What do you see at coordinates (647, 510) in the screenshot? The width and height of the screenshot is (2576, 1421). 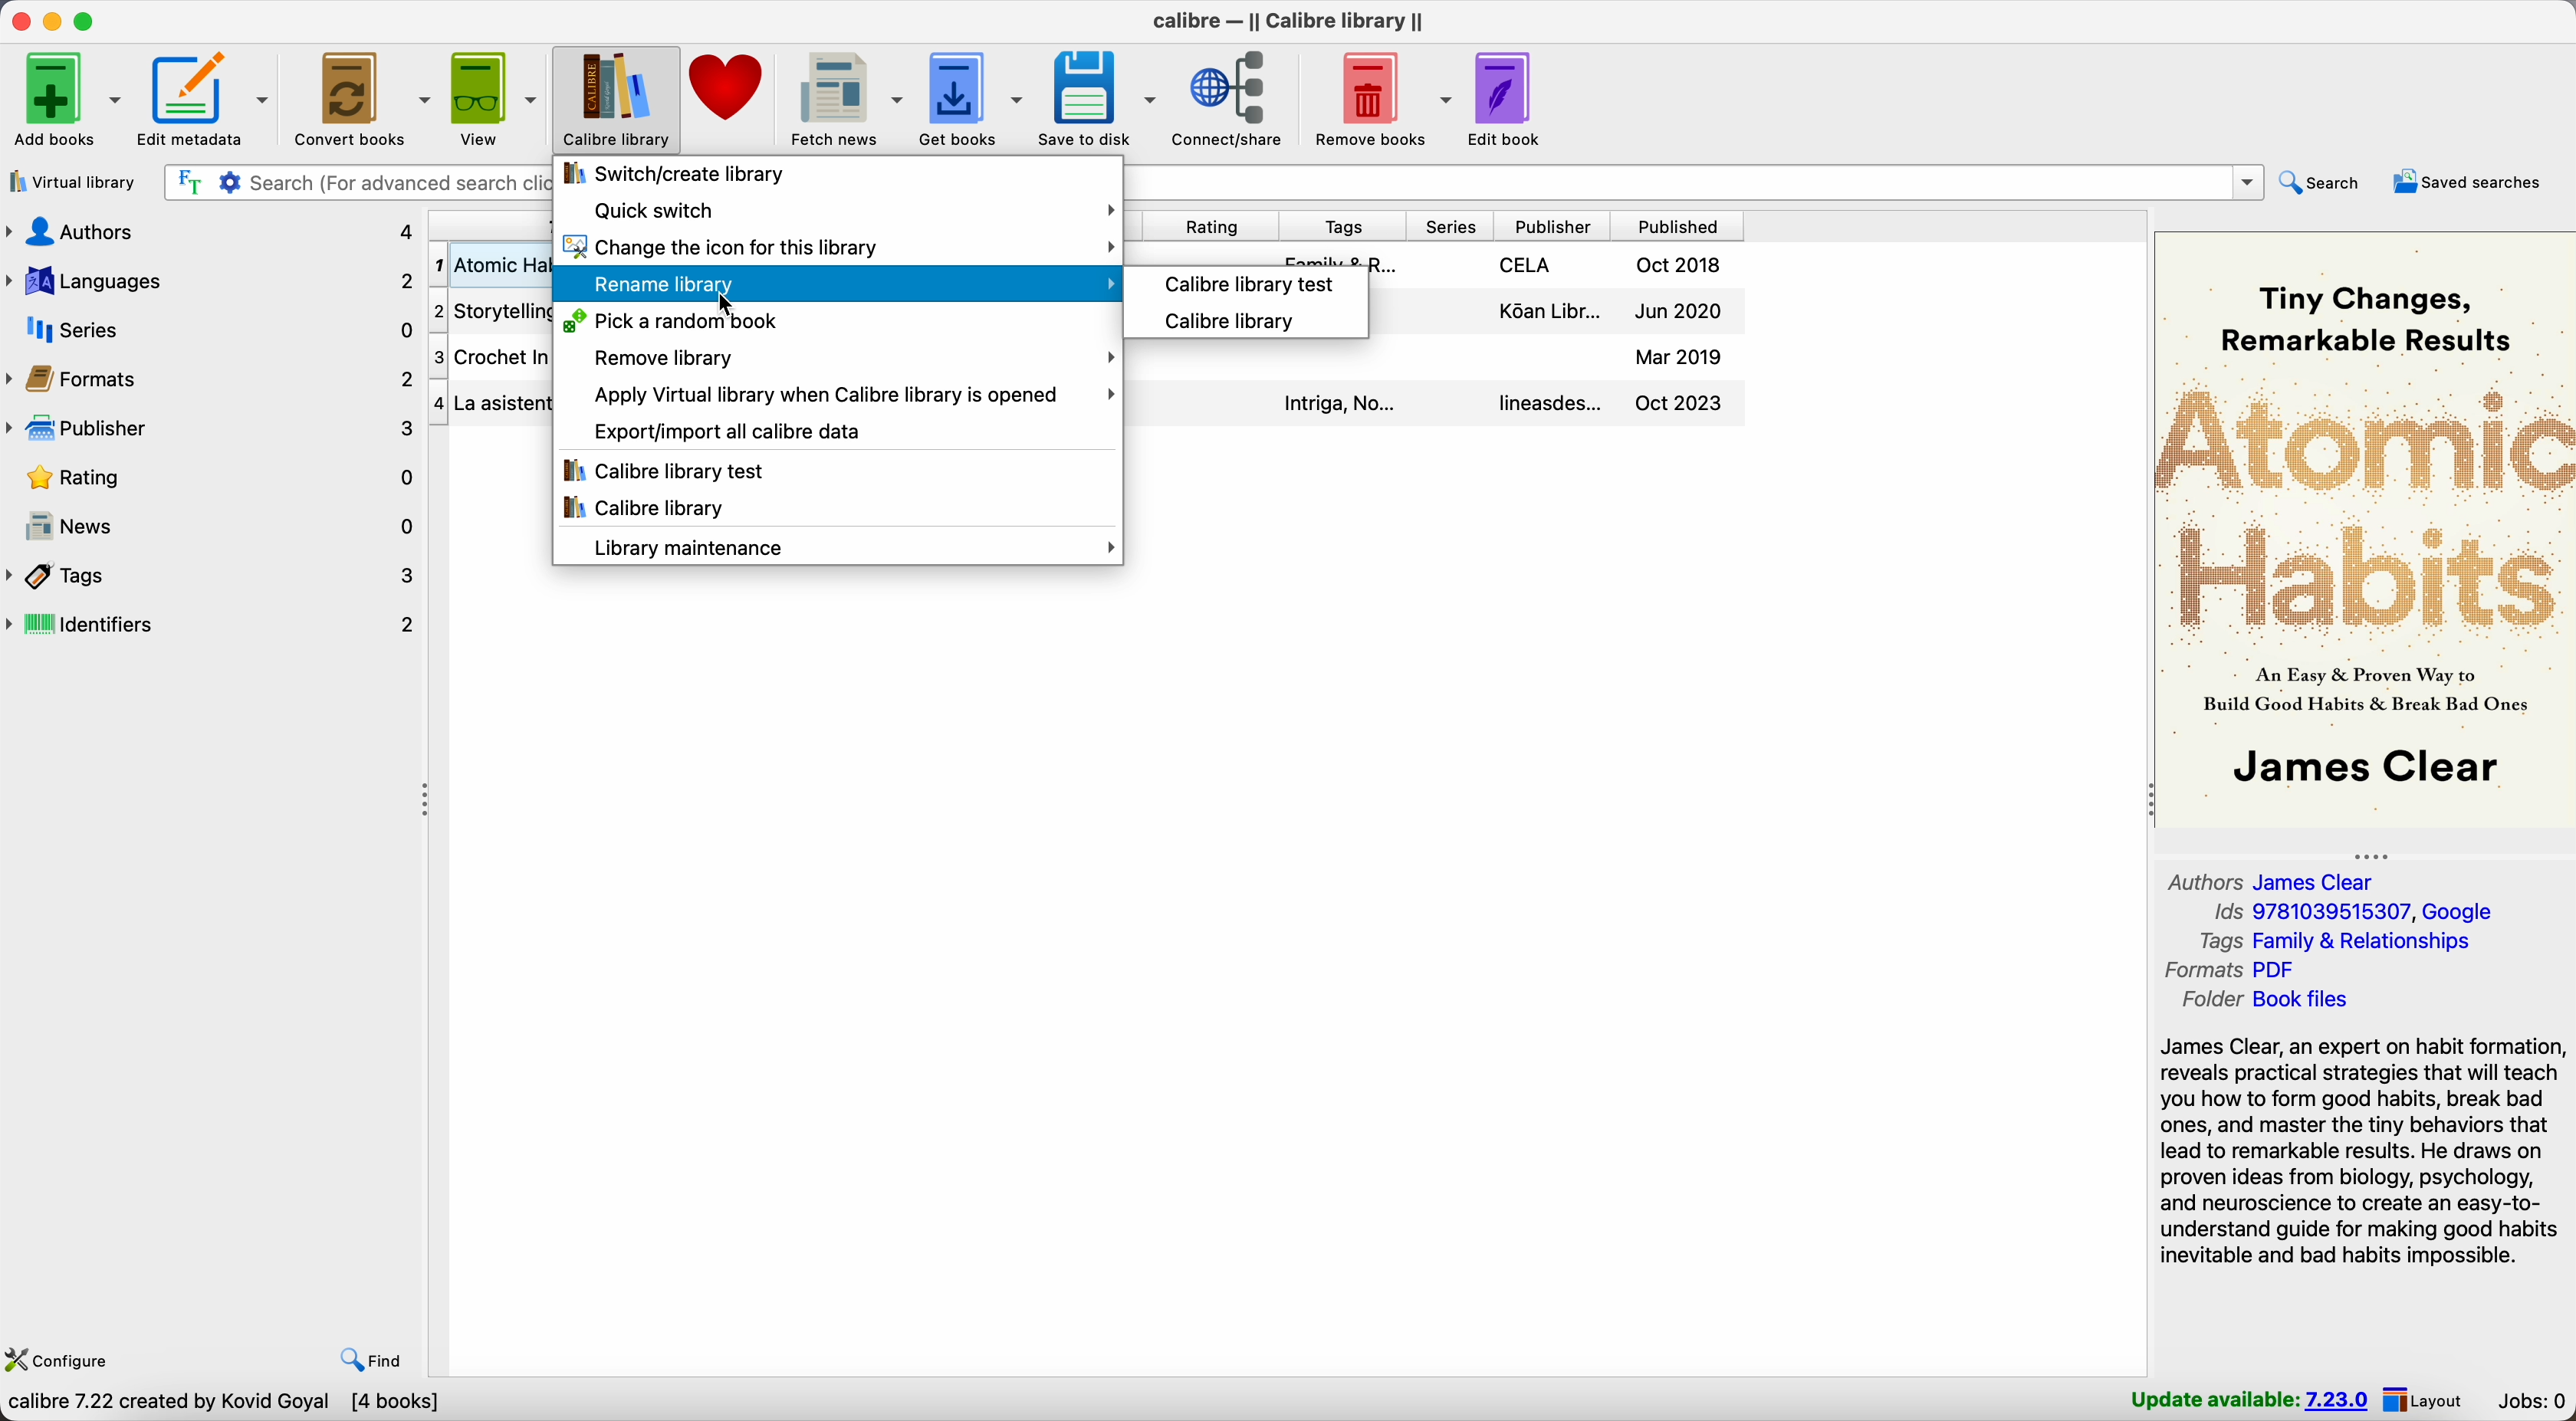 I see `Calibre library` at bounding box center [647, 510].